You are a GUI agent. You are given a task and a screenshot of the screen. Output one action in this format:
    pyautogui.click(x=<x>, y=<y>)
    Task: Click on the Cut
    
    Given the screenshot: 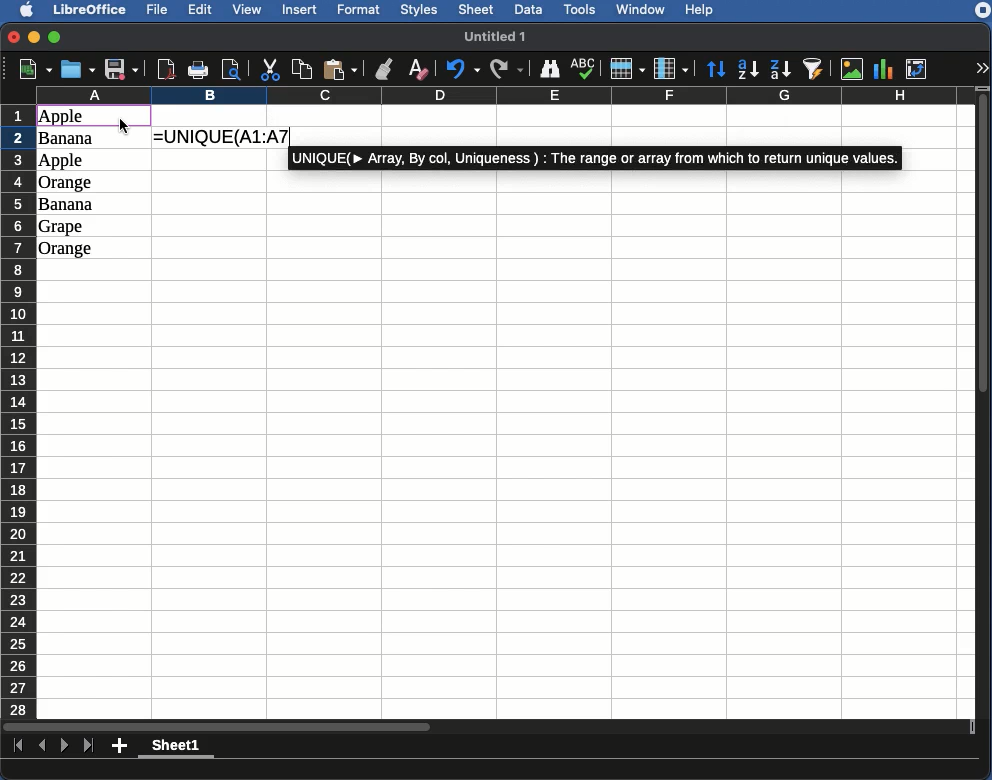 What is the action you would take?
    pyautogui.click(x=270, y=69)
    